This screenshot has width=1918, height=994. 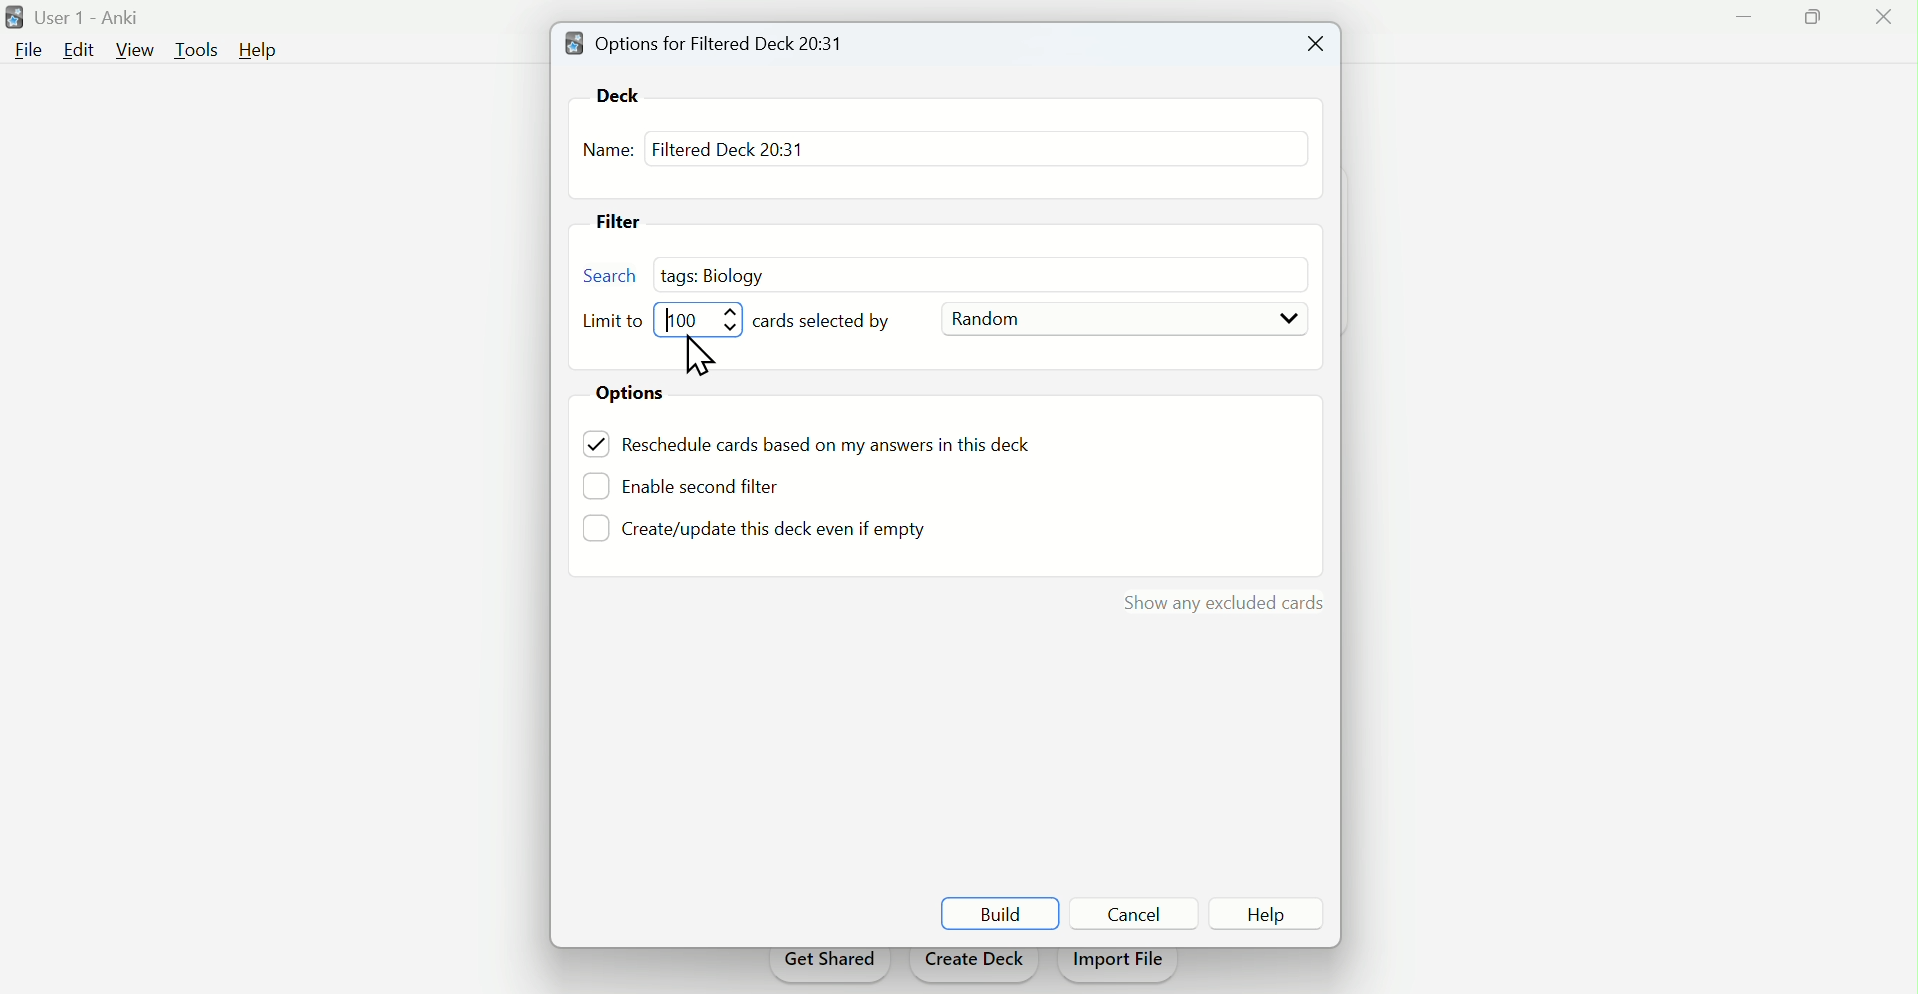 What do you see at coordinates (771, 533) in the screenshot?
I see `Create/update this deck even if empty` at bounding box center [771, 533].